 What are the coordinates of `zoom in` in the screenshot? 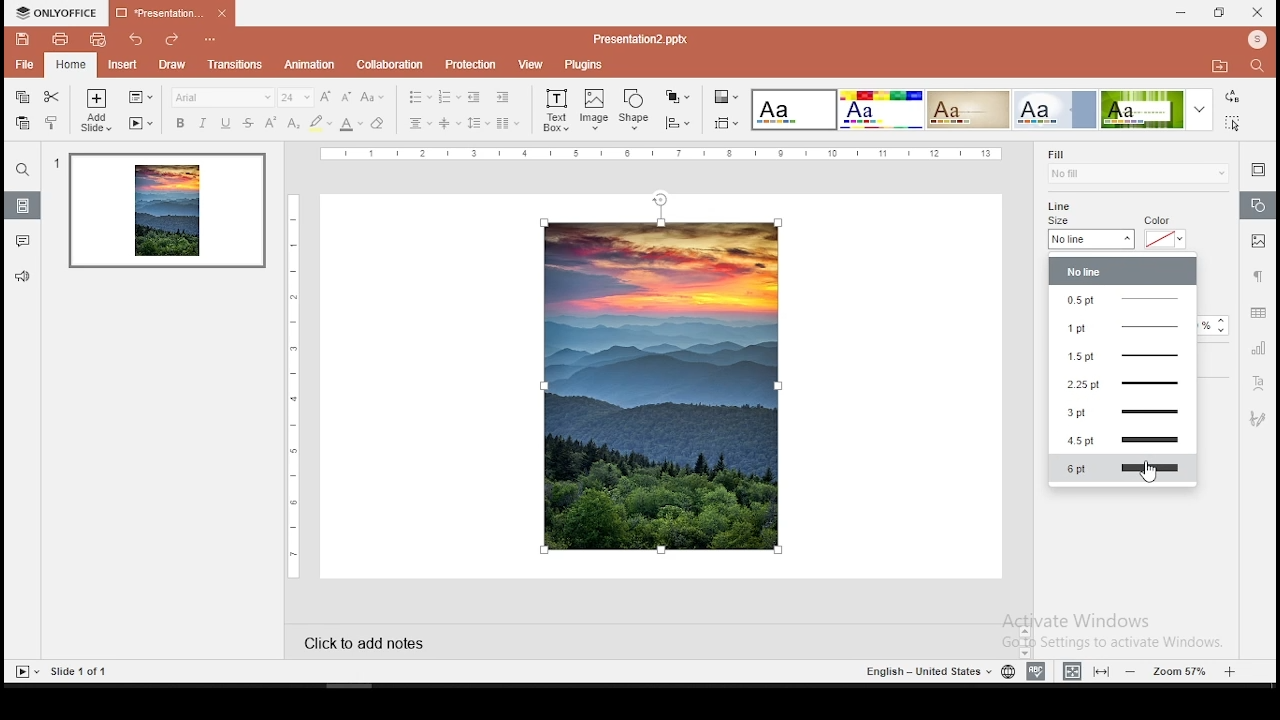 It's located at (1232, 672).